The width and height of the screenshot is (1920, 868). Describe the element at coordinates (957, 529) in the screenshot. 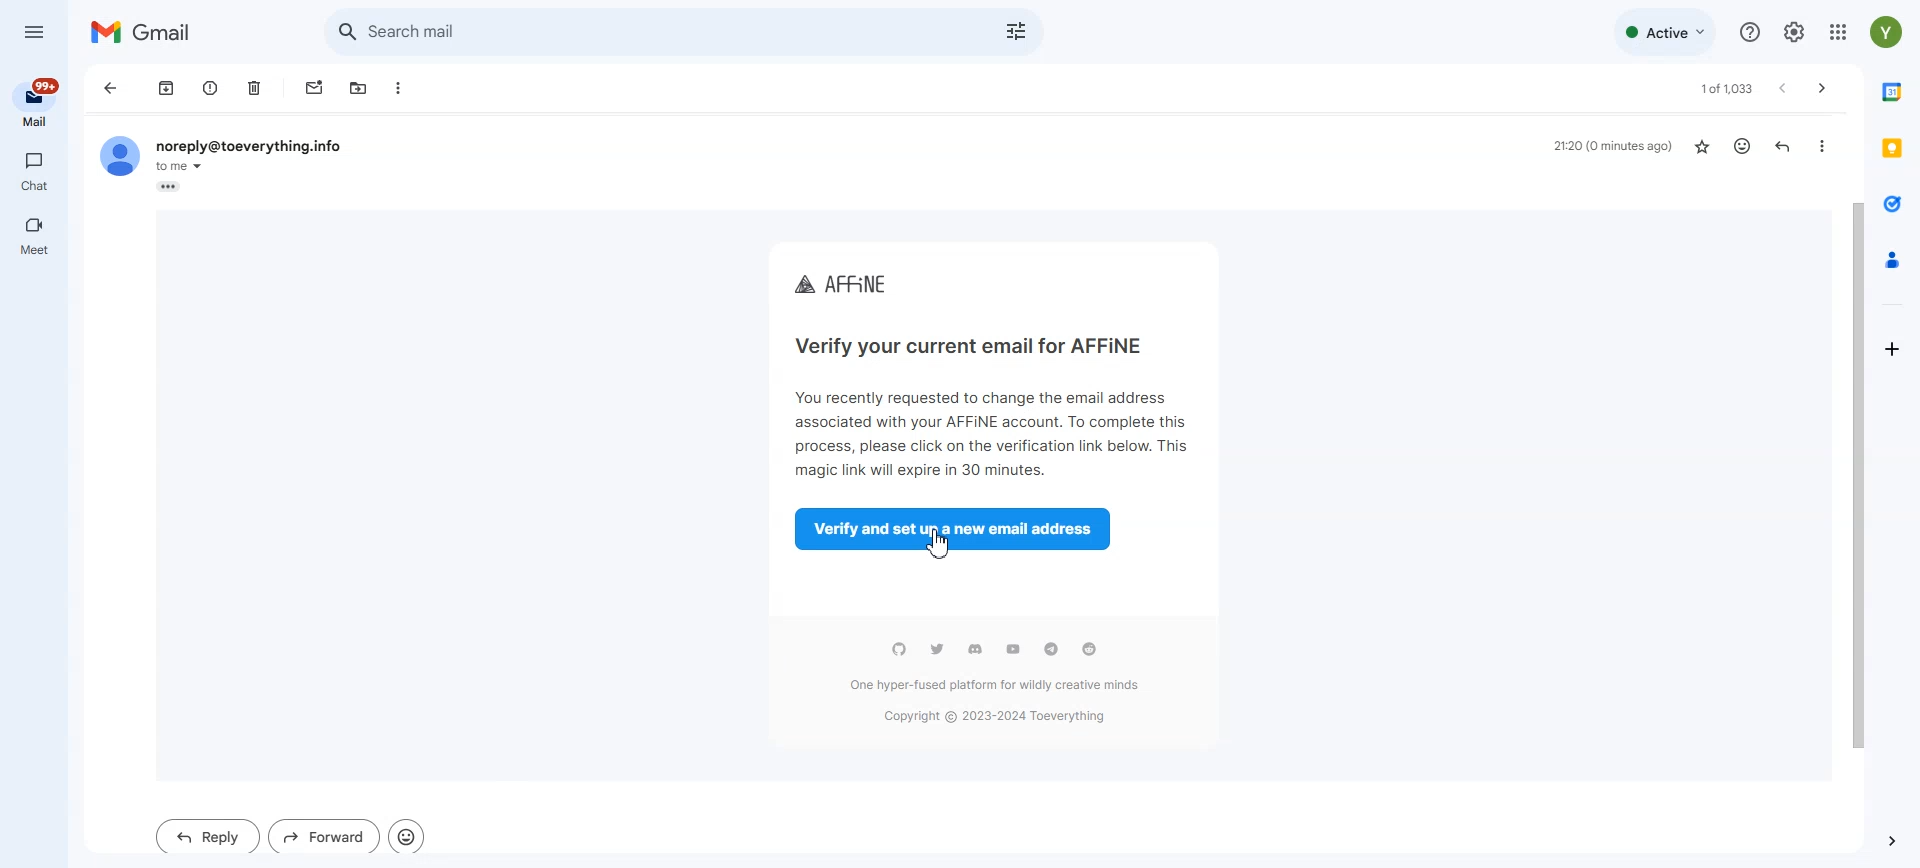

I see `Verify and set up a new email address` at that location.